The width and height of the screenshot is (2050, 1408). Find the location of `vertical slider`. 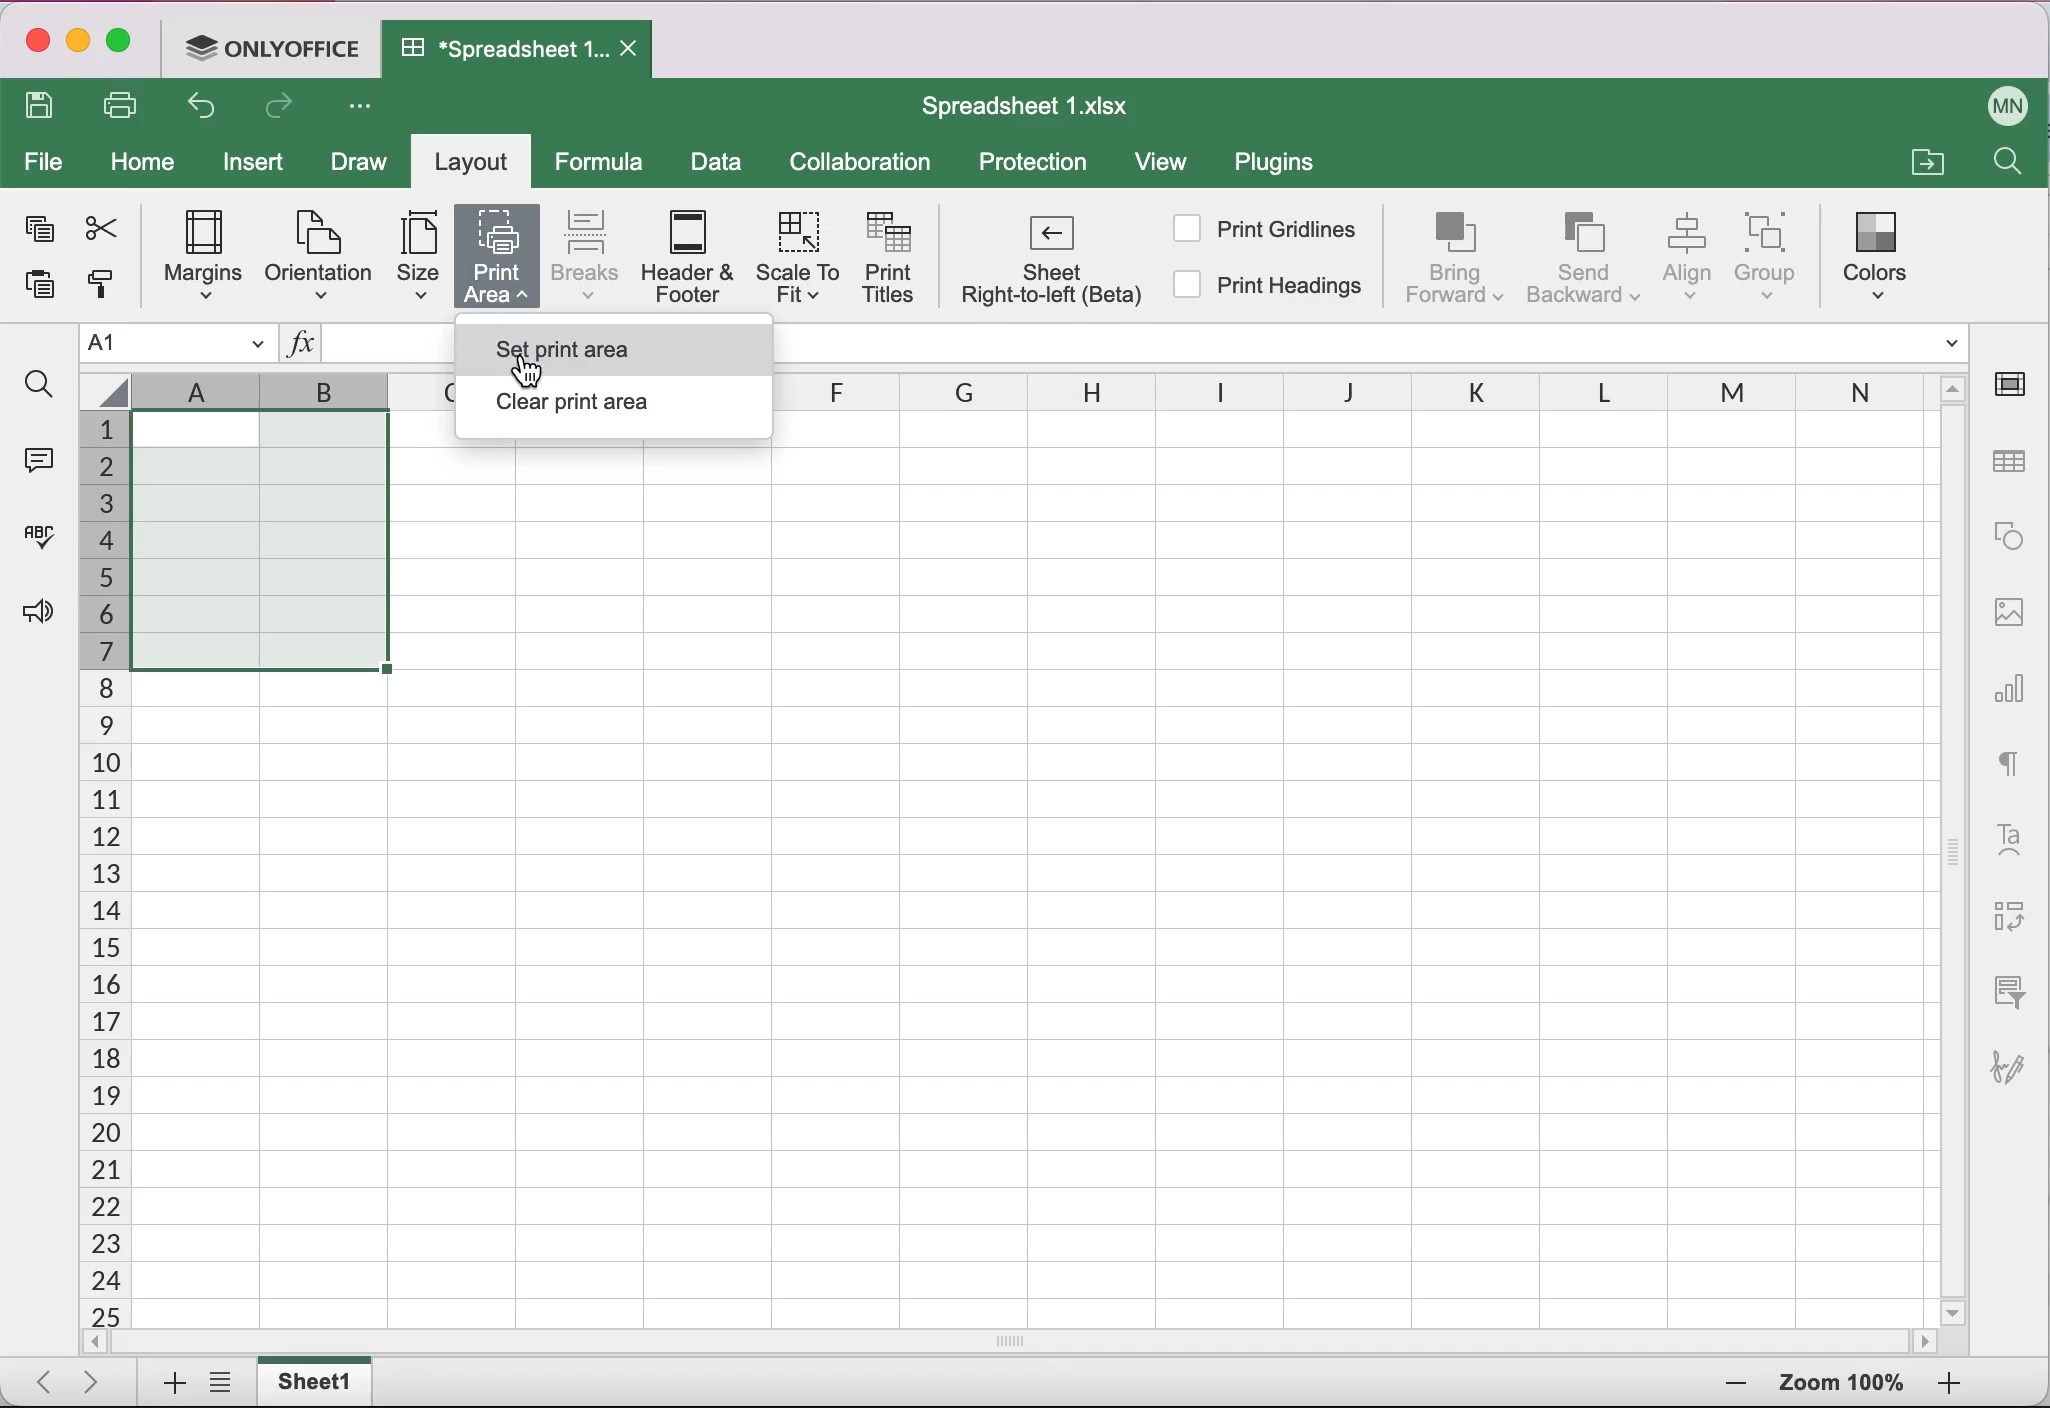

vertical slider is located at coordinates (1954, 841).